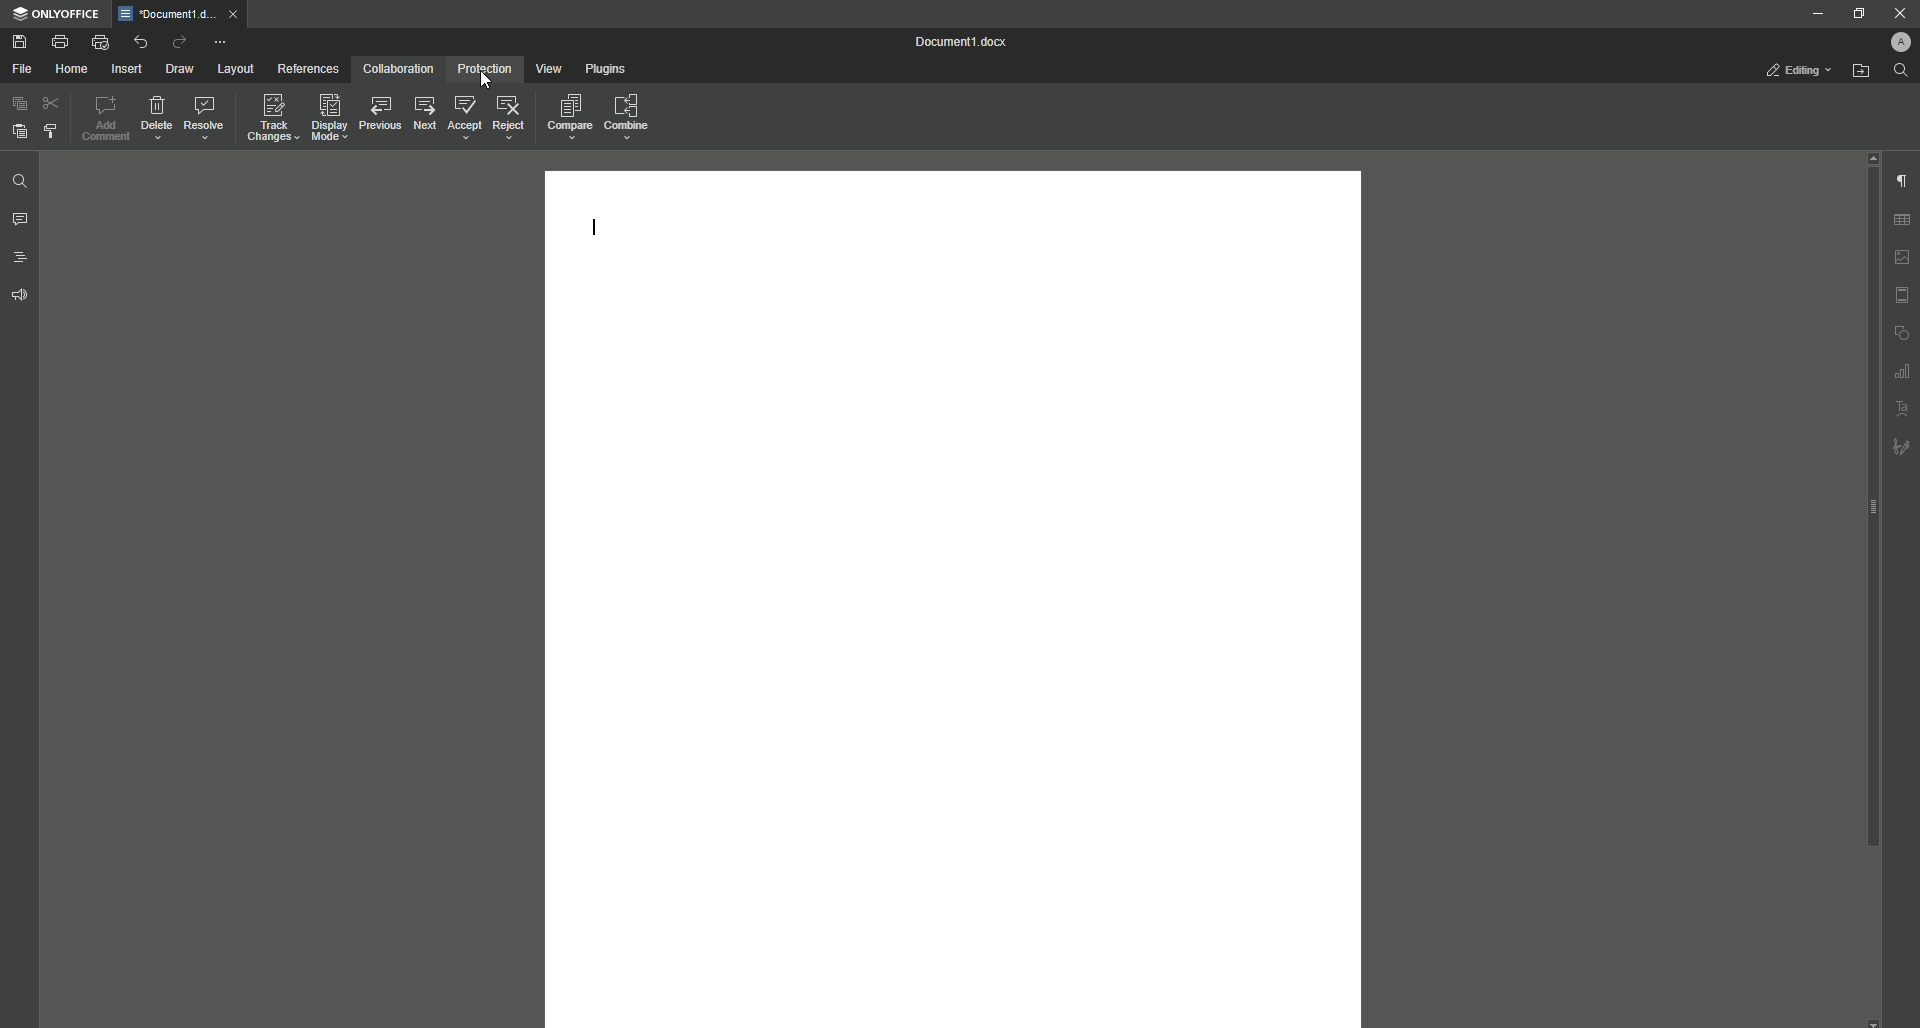 This screenshot has width=1920, height=1028. Describe the element at coordinates (166, 14) in the screenshot. I see `Document1.docx` at that location.